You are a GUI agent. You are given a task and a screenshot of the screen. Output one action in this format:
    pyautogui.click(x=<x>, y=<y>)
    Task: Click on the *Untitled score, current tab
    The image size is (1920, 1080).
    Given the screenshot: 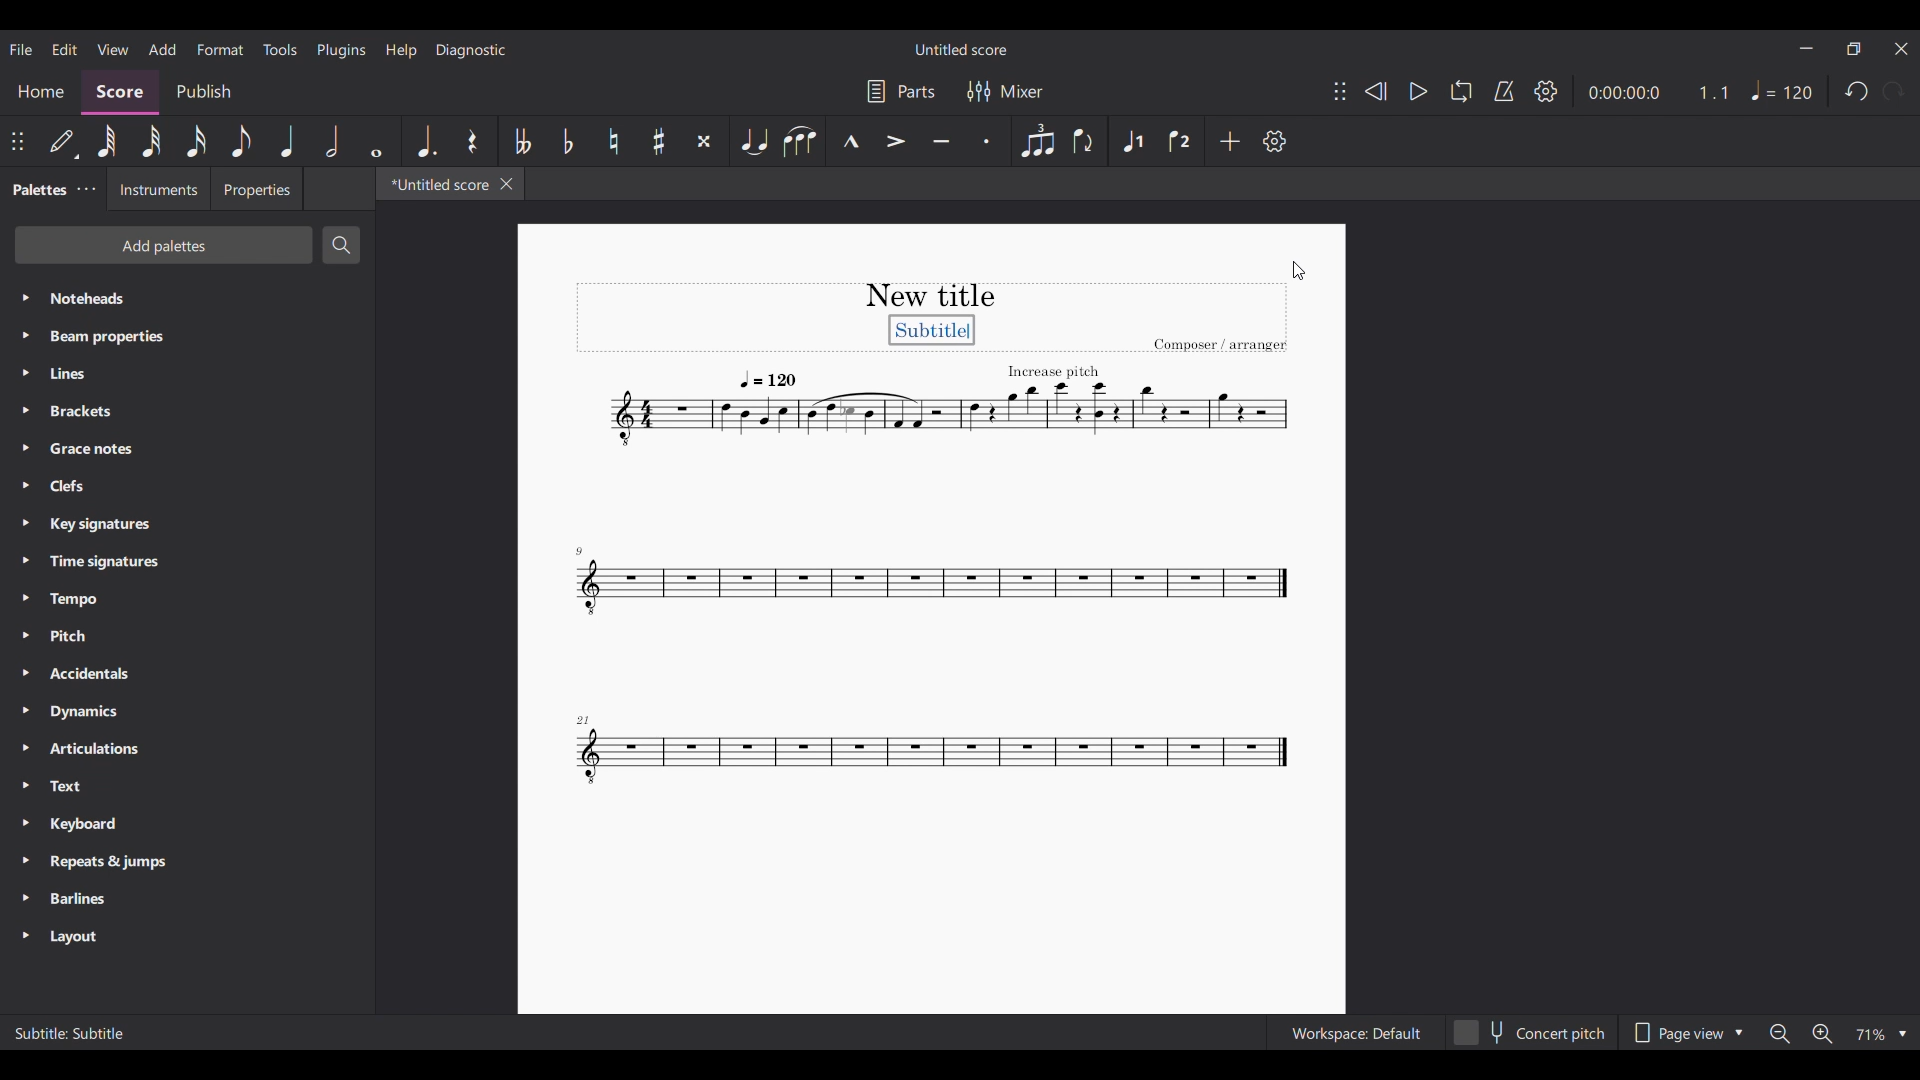 What is the action you would take?
    pyautogui.click(x=435, y=183)
    